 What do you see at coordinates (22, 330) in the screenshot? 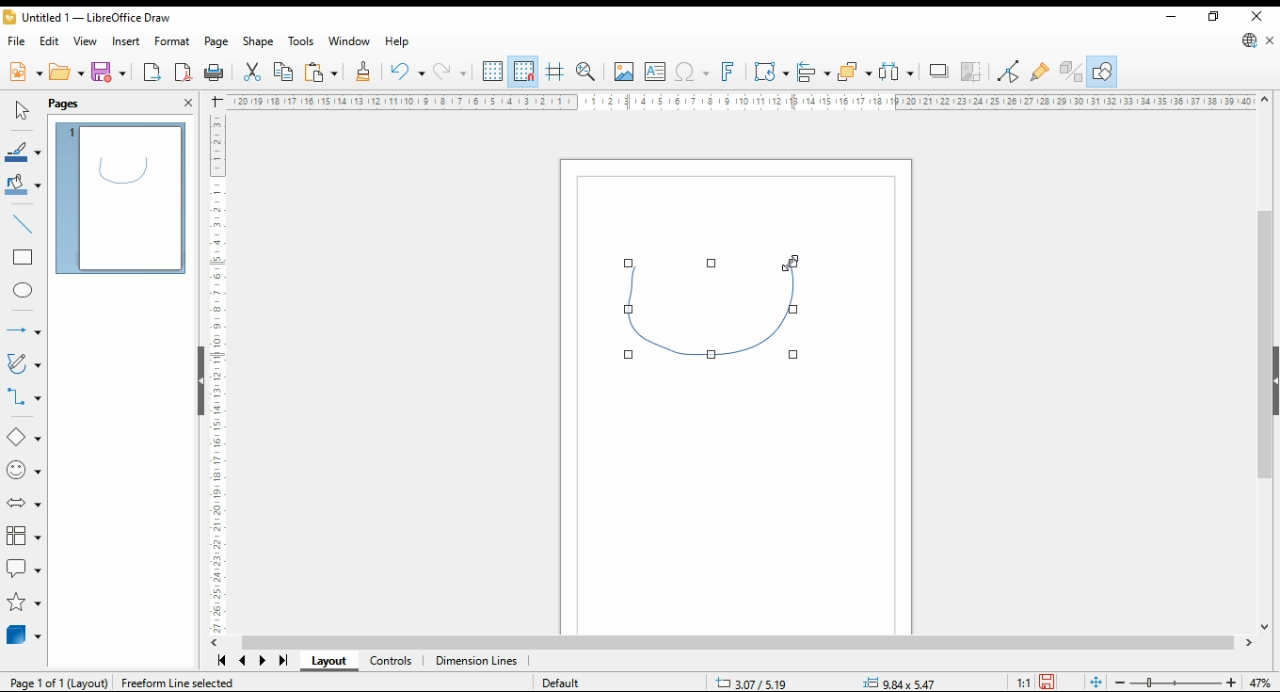
I see `lines and arrows` at bounding box center [22, 330].